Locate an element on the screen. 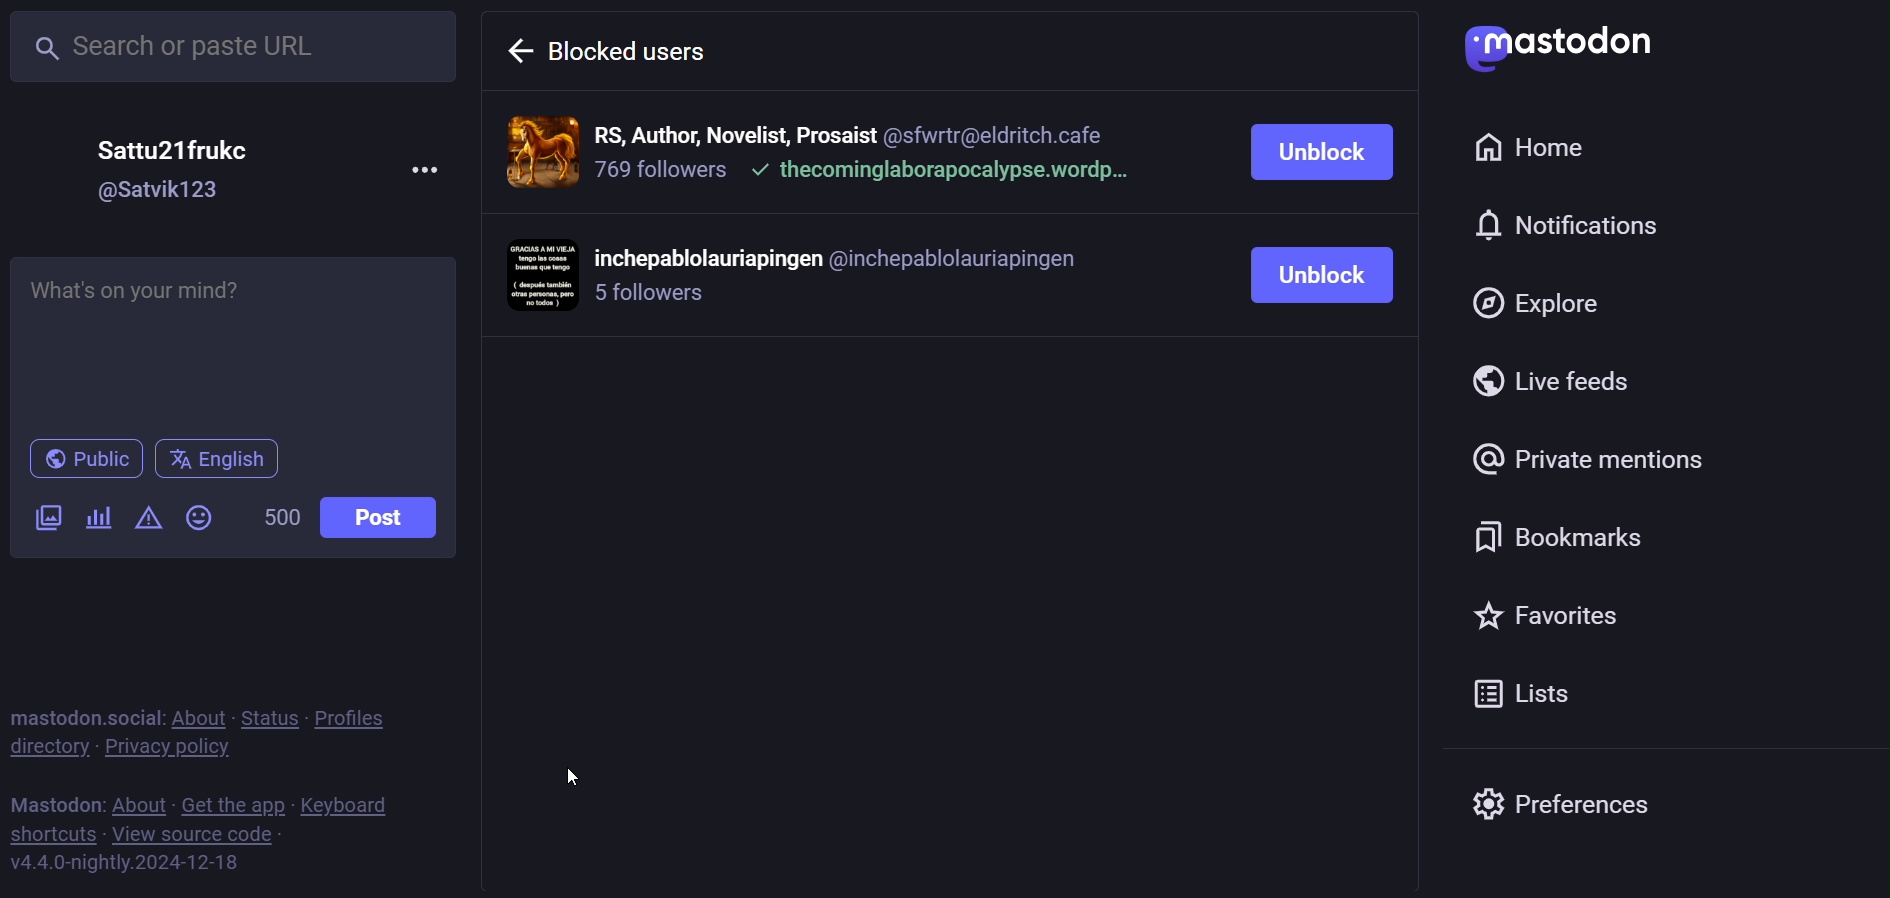 The height and width of the screenshot is (898, 1890). emojis is located at coordinates (198, 517).